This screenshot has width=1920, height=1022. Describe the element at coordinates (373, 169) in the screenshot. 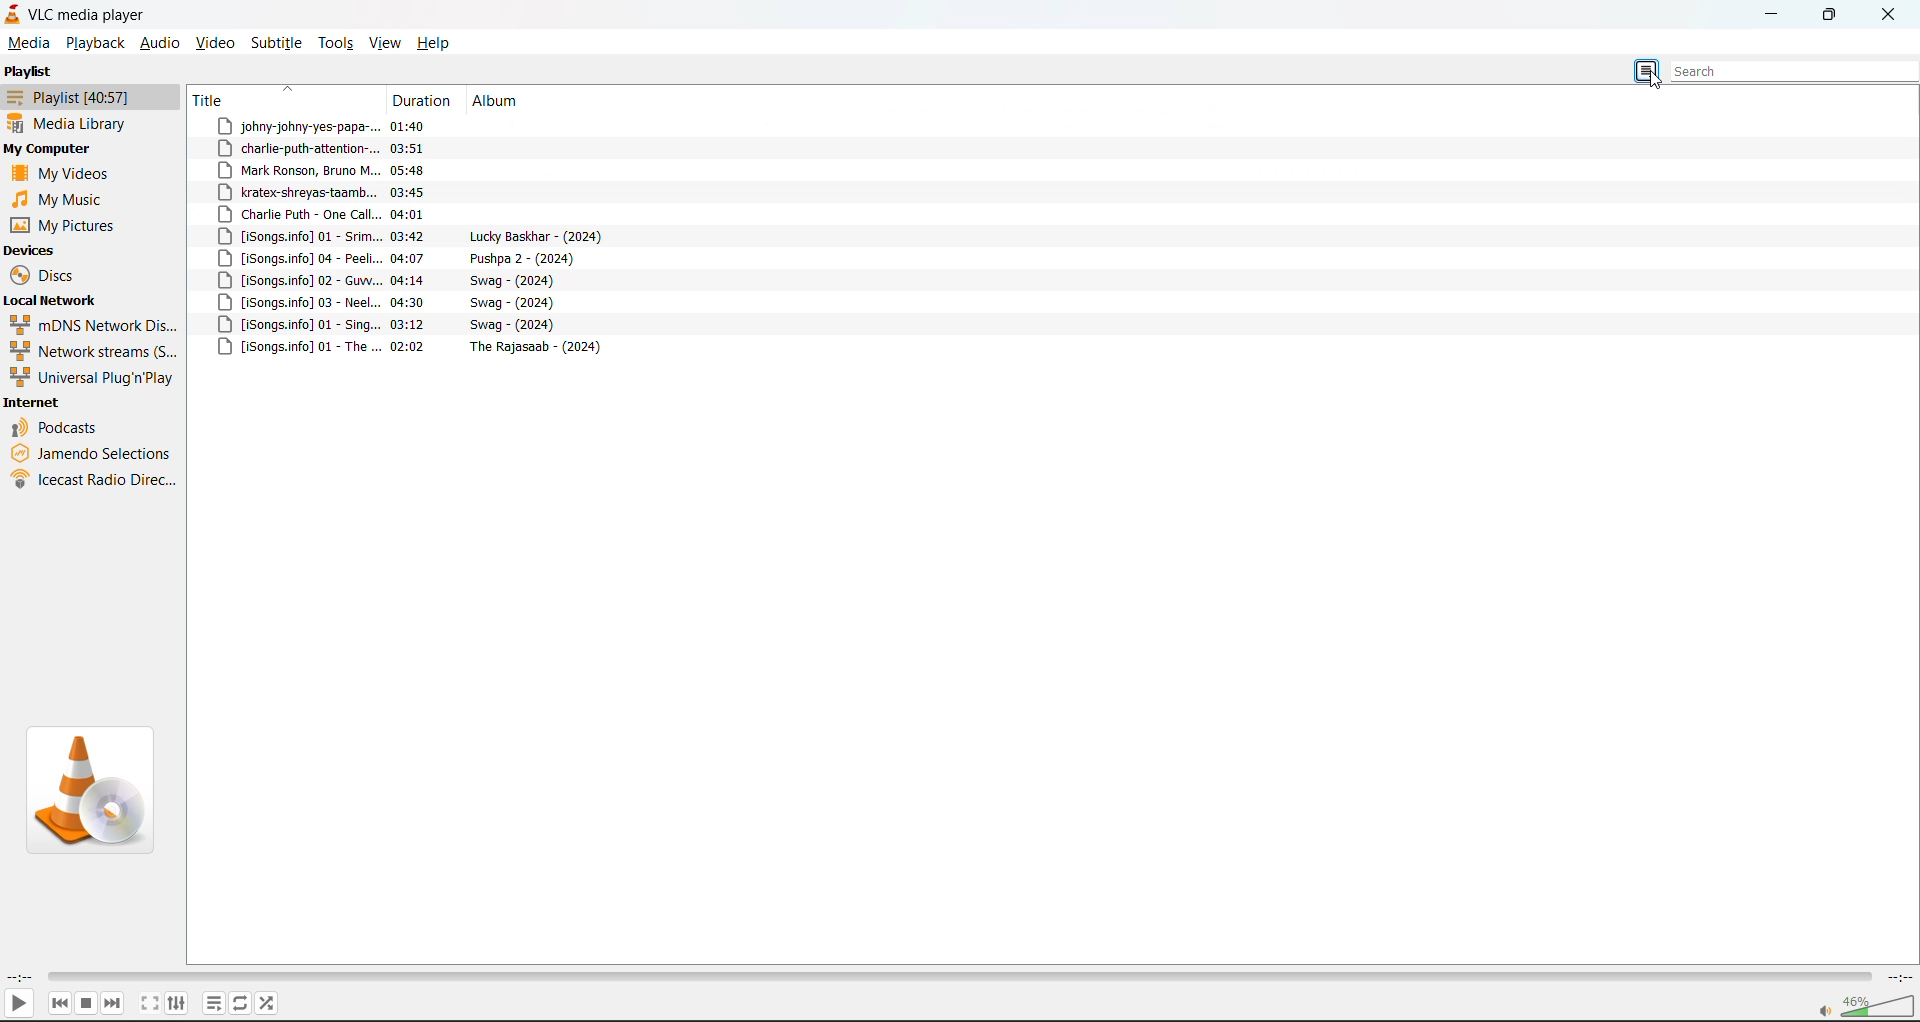

I see `track title with duration and album details` at that location.